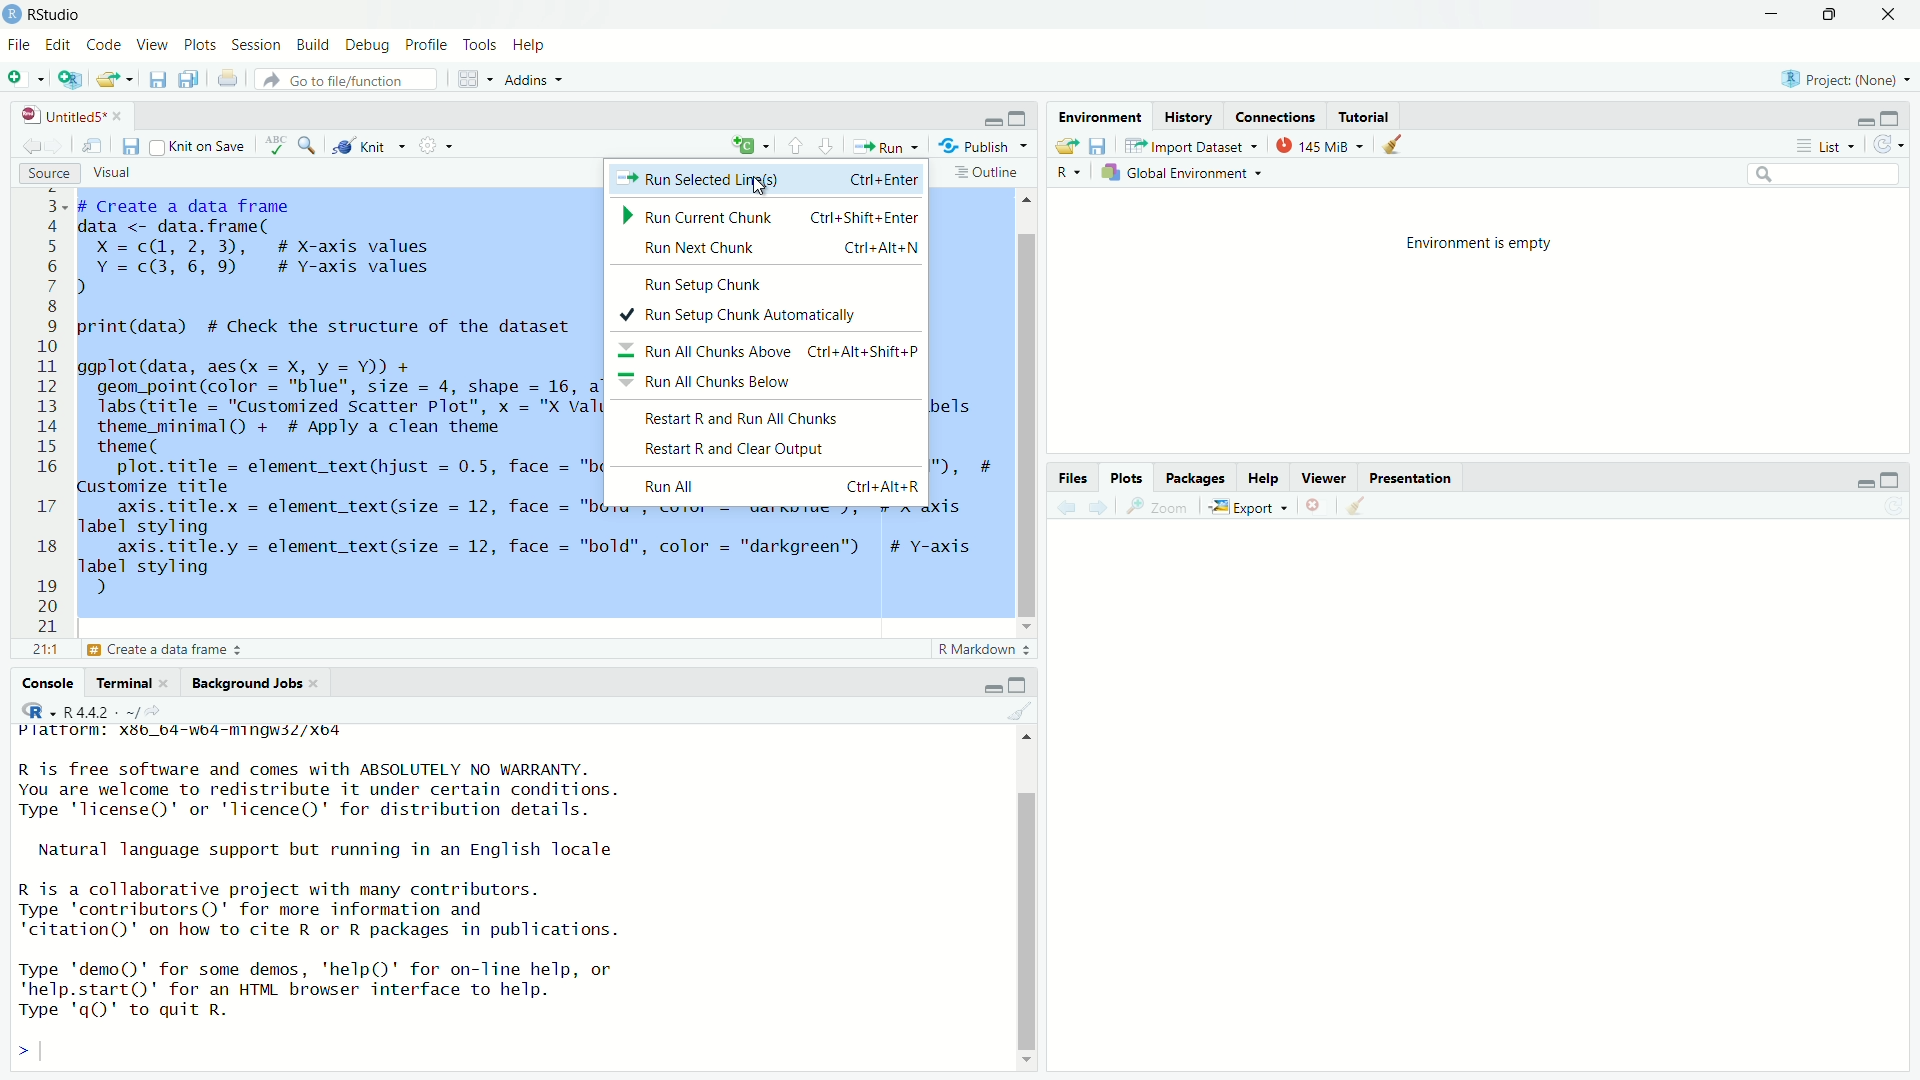 The image size is (1920, 1080). I want to click on Run All chunks Above, so click(767, 350).